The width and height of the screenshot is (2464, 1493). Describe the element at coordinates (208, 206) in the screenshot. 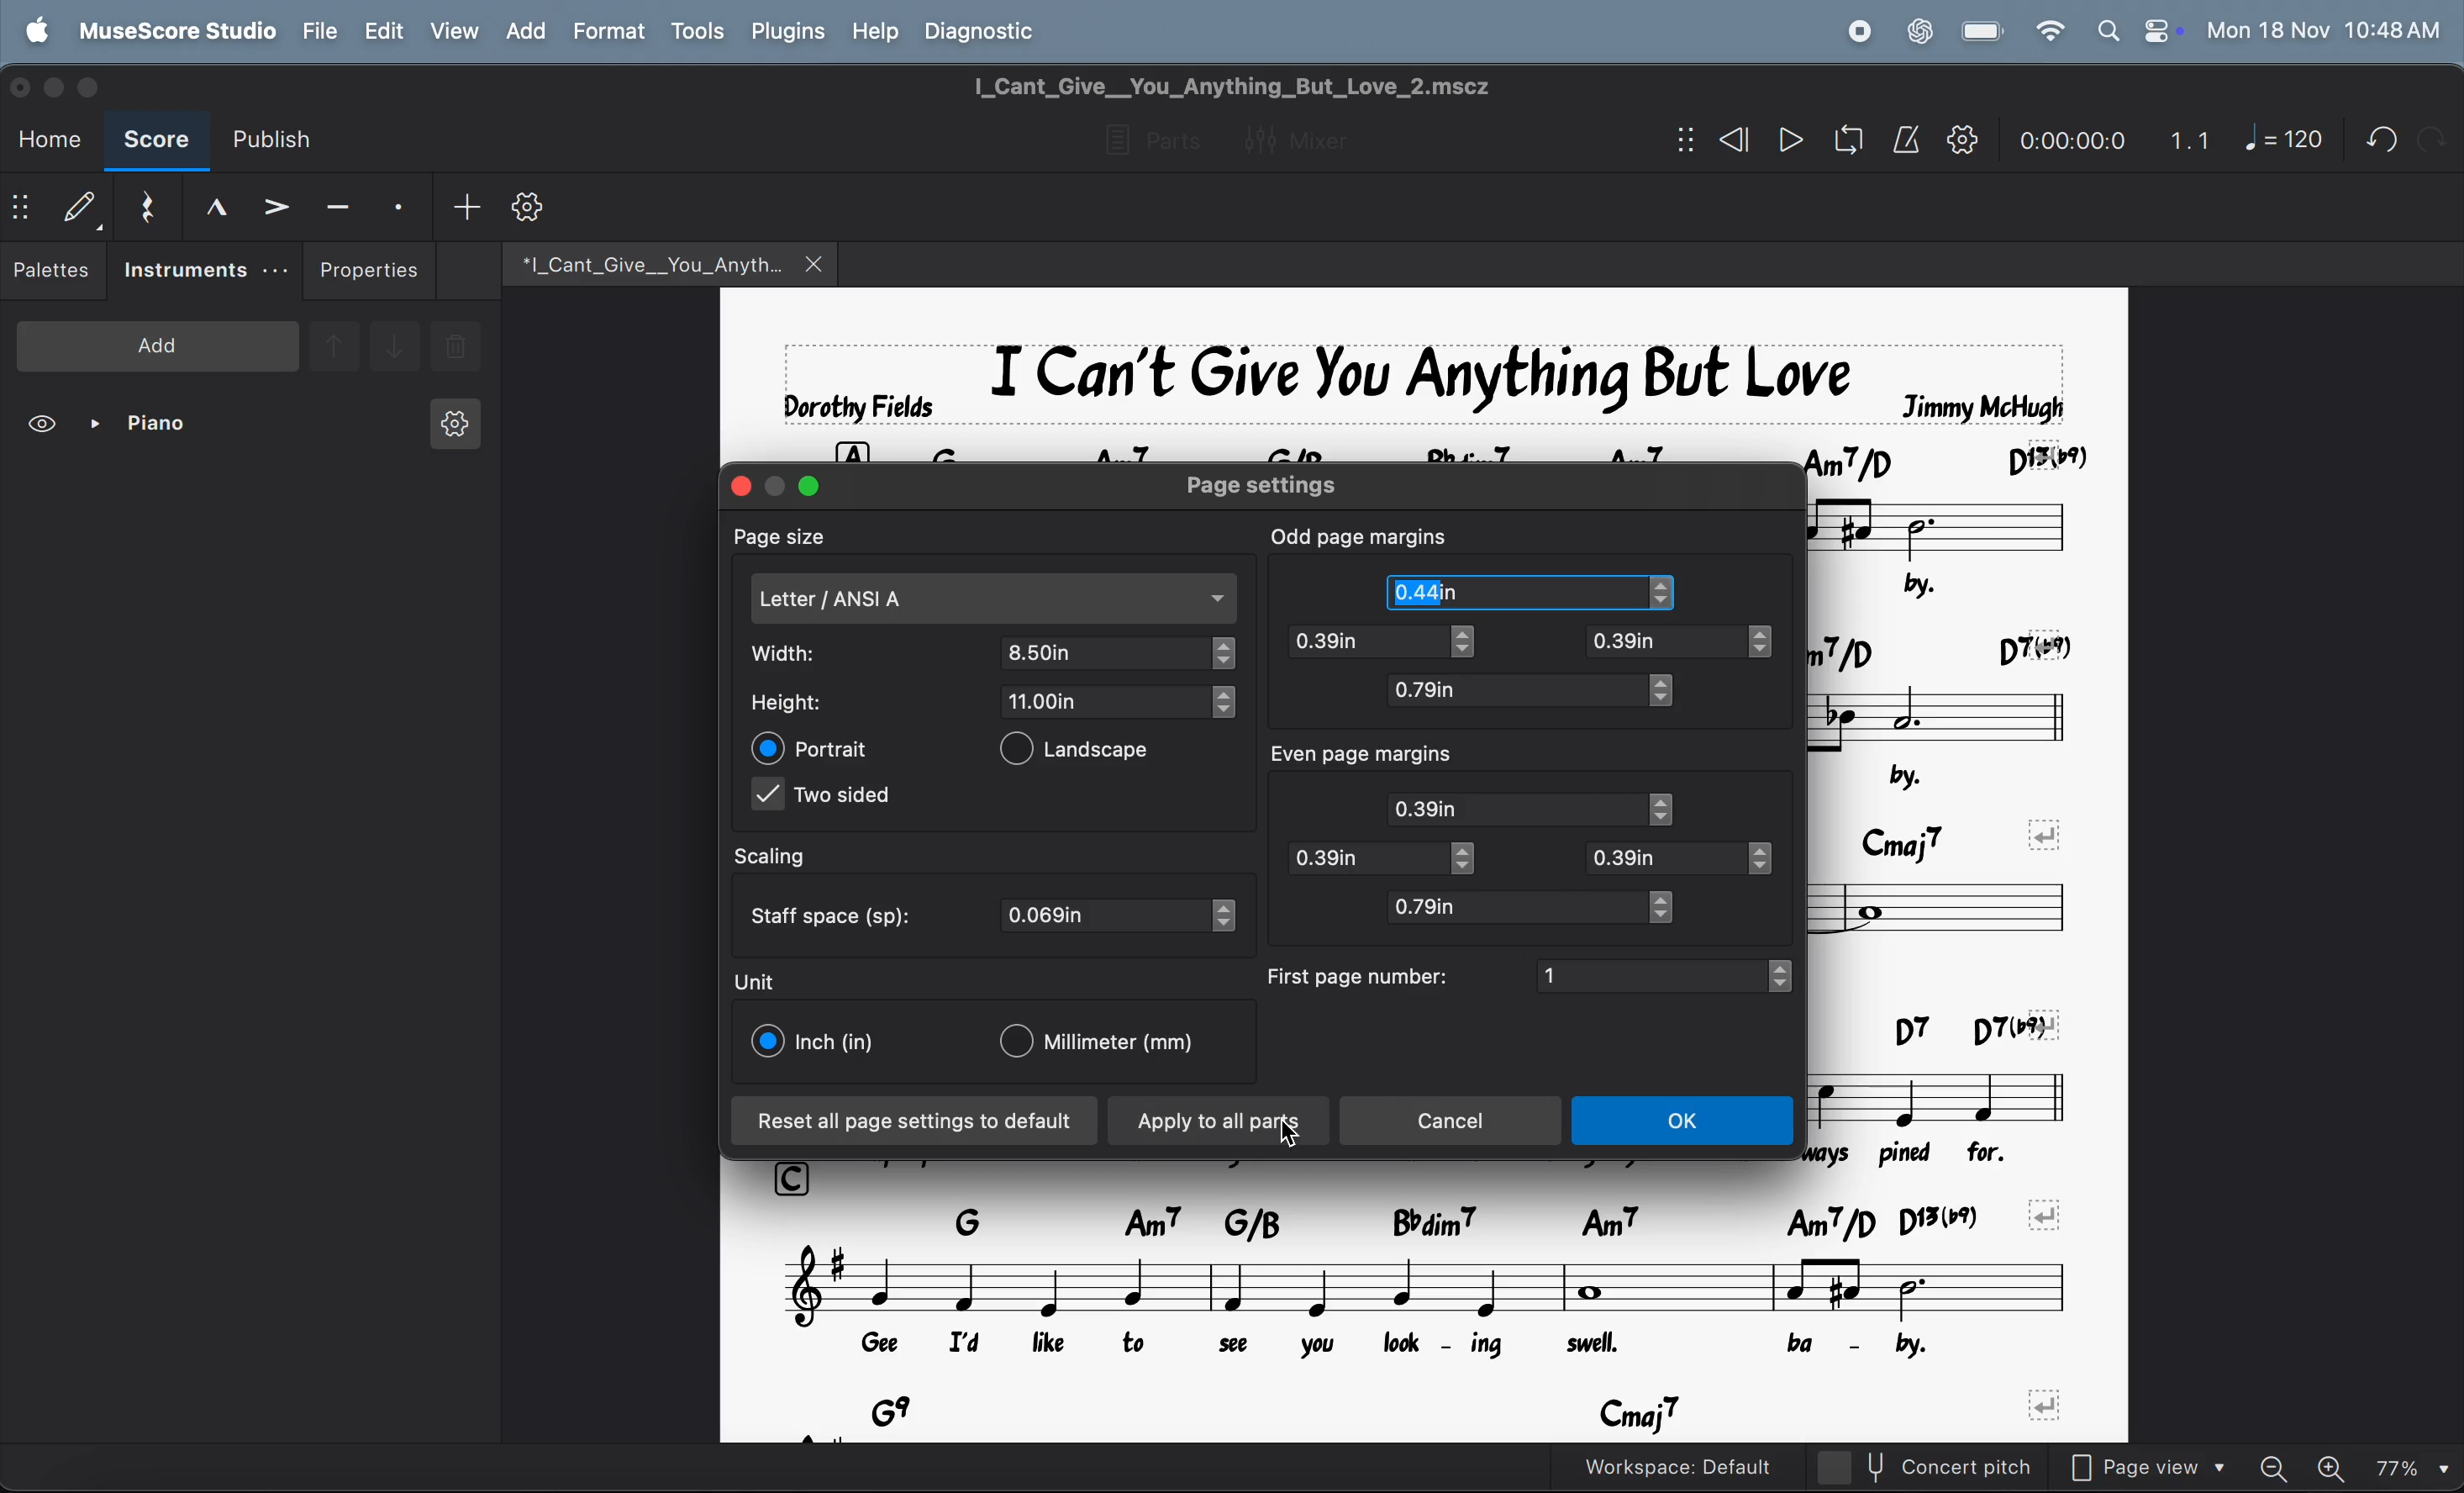

I see `marcato` at that location.